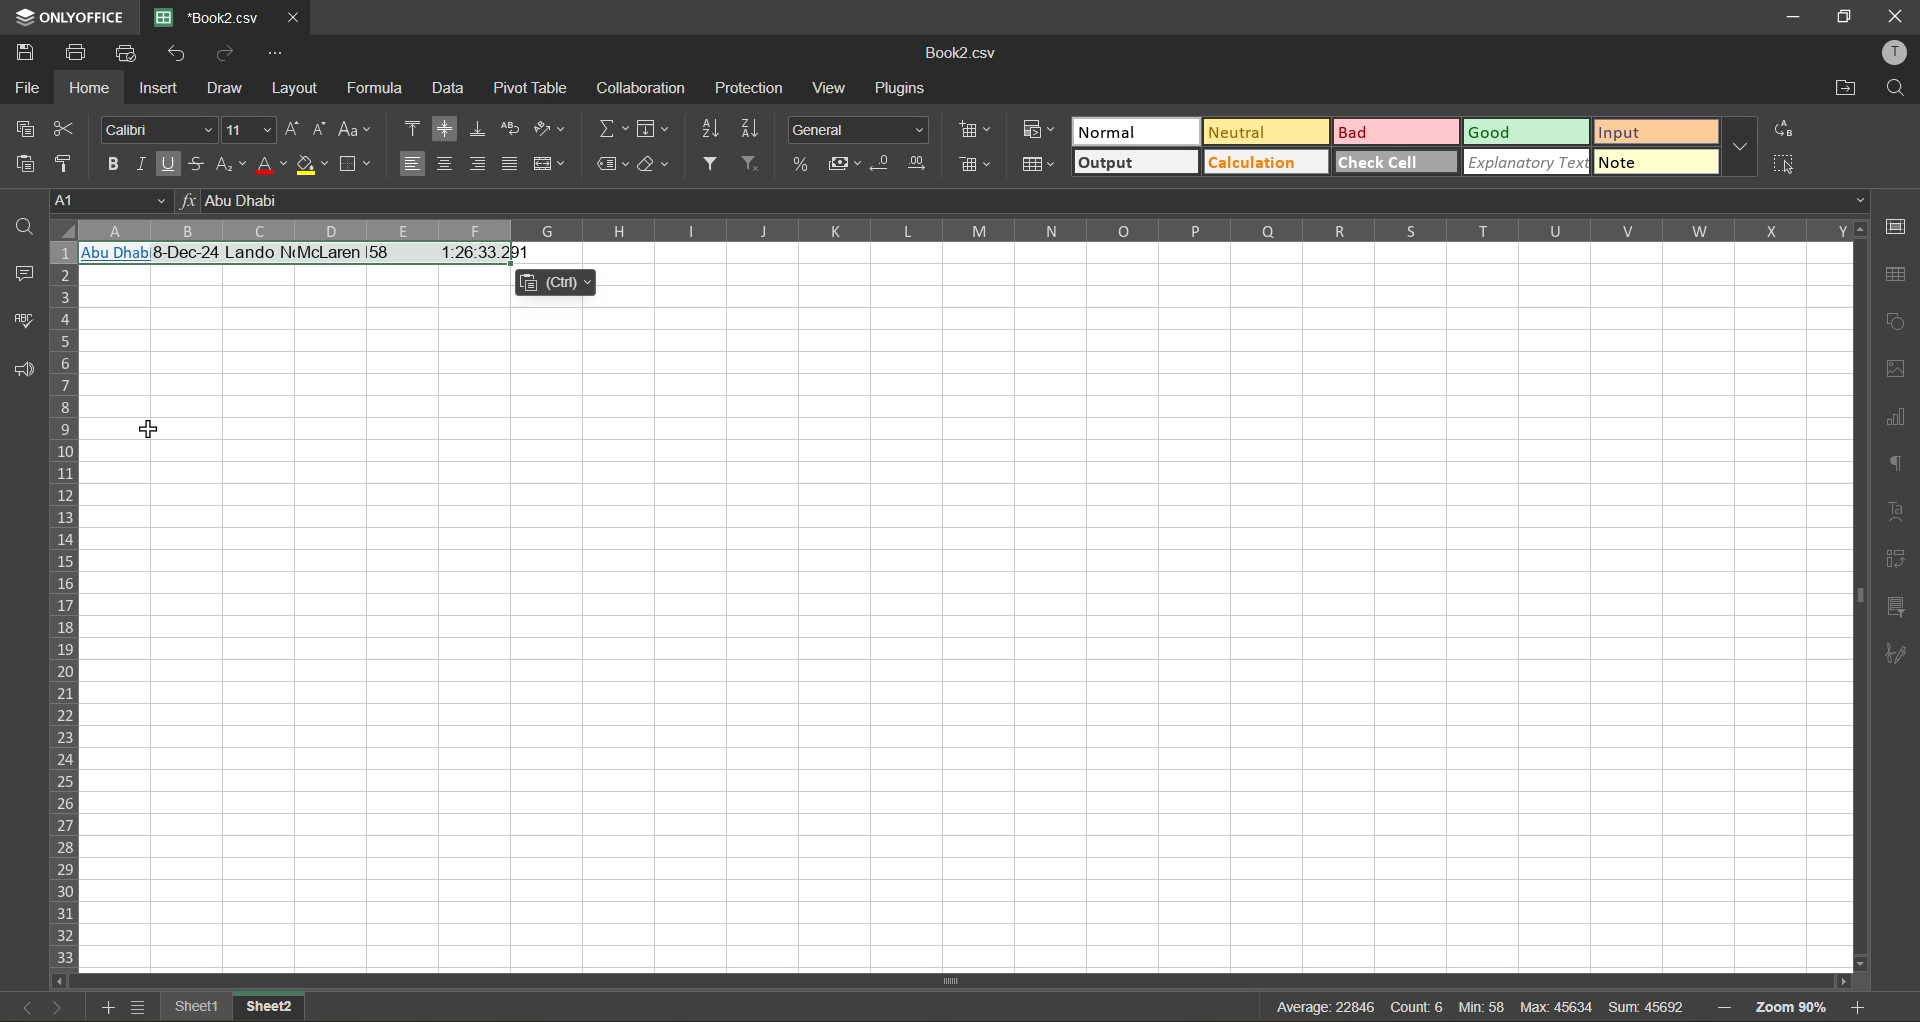  What do you see at coordinates (750, 130) in the screenshot?
I see `sort descending` at bounding box center [750, 130].